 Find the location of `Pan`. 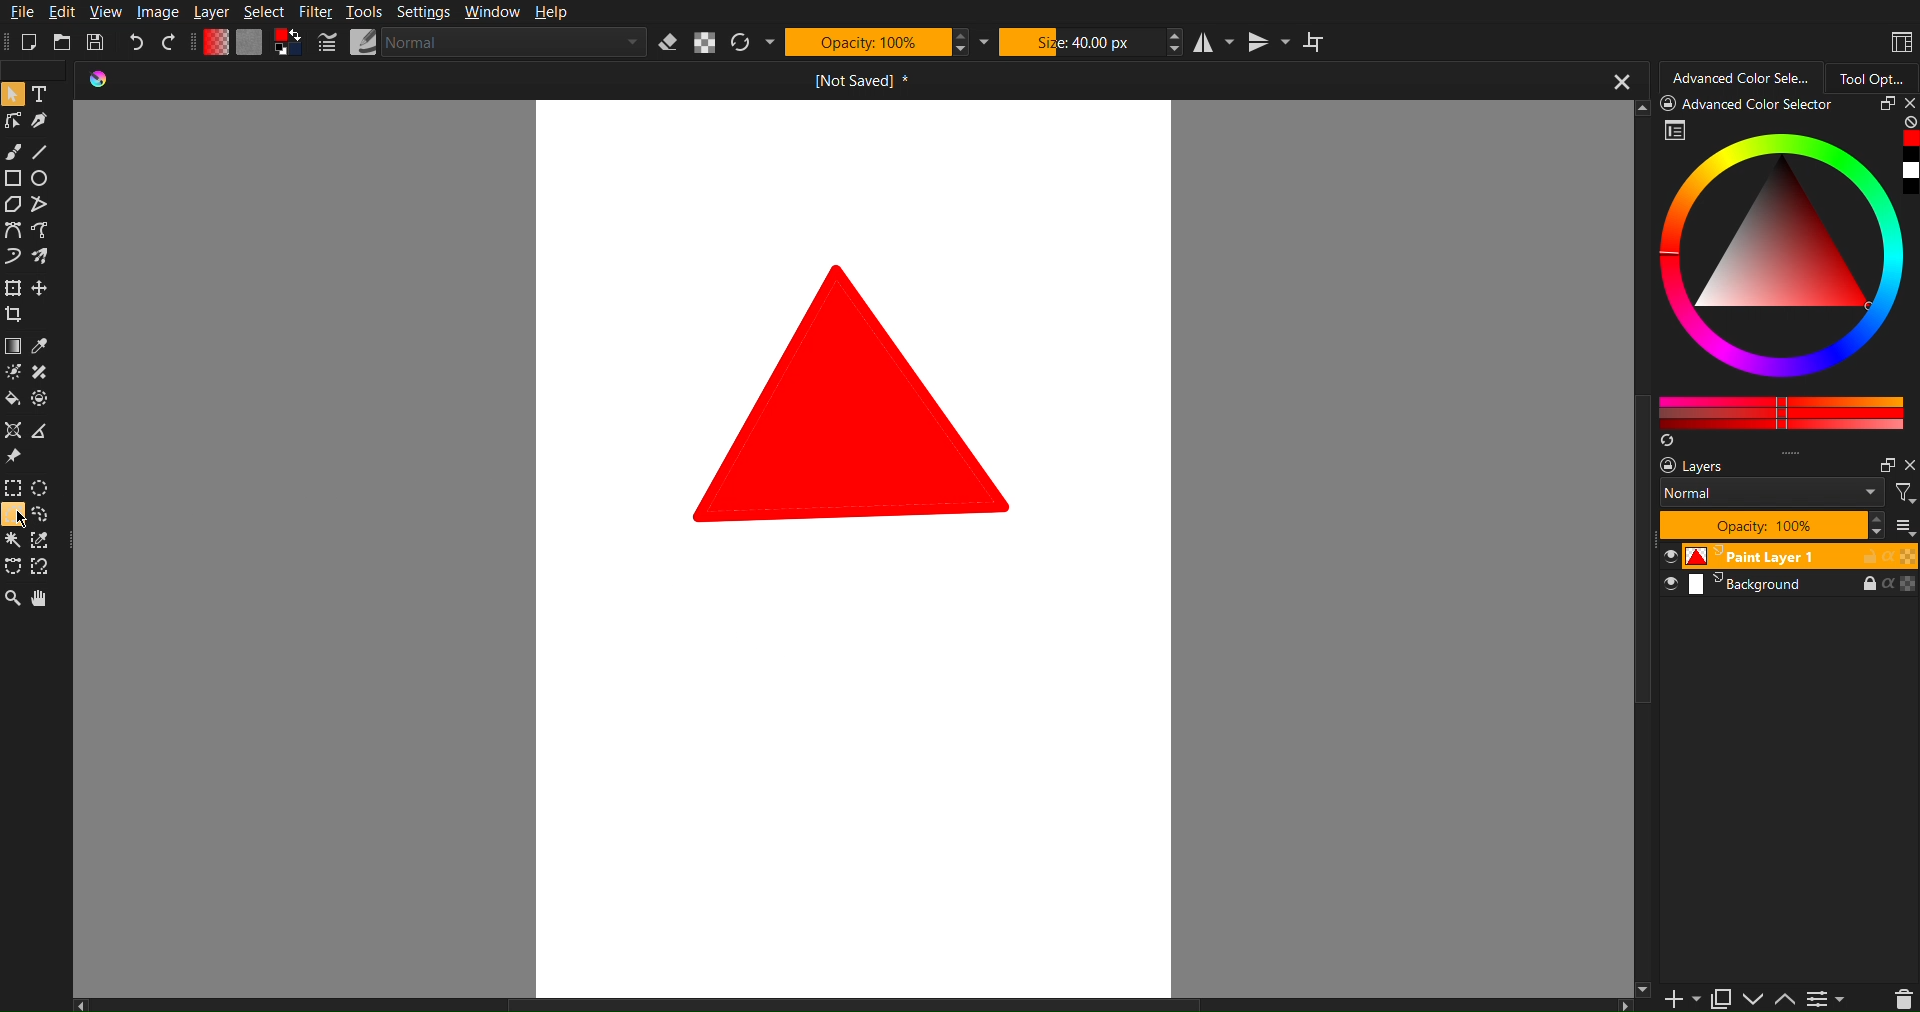

Pan is located at coordinates (46, 599).